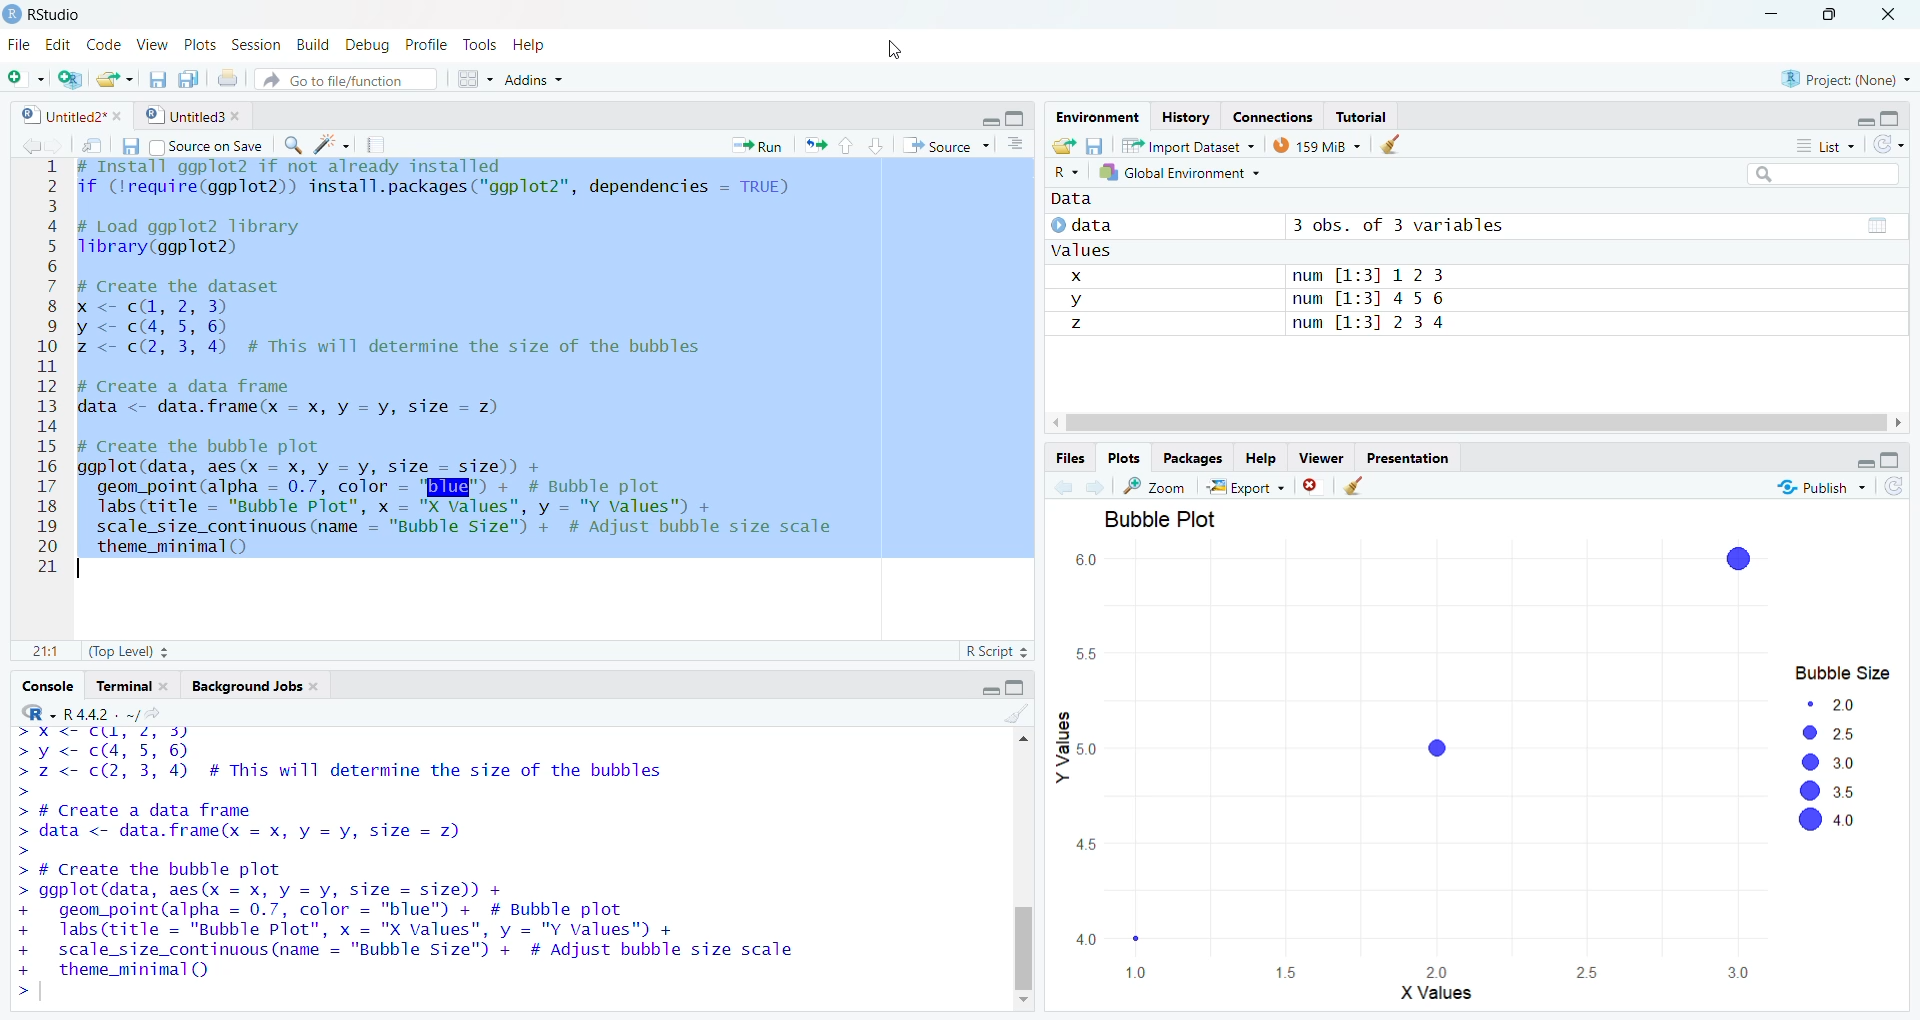  Describe the element at coordinates (1395, 144) in the screenshot. I see `clear objects` at that location.